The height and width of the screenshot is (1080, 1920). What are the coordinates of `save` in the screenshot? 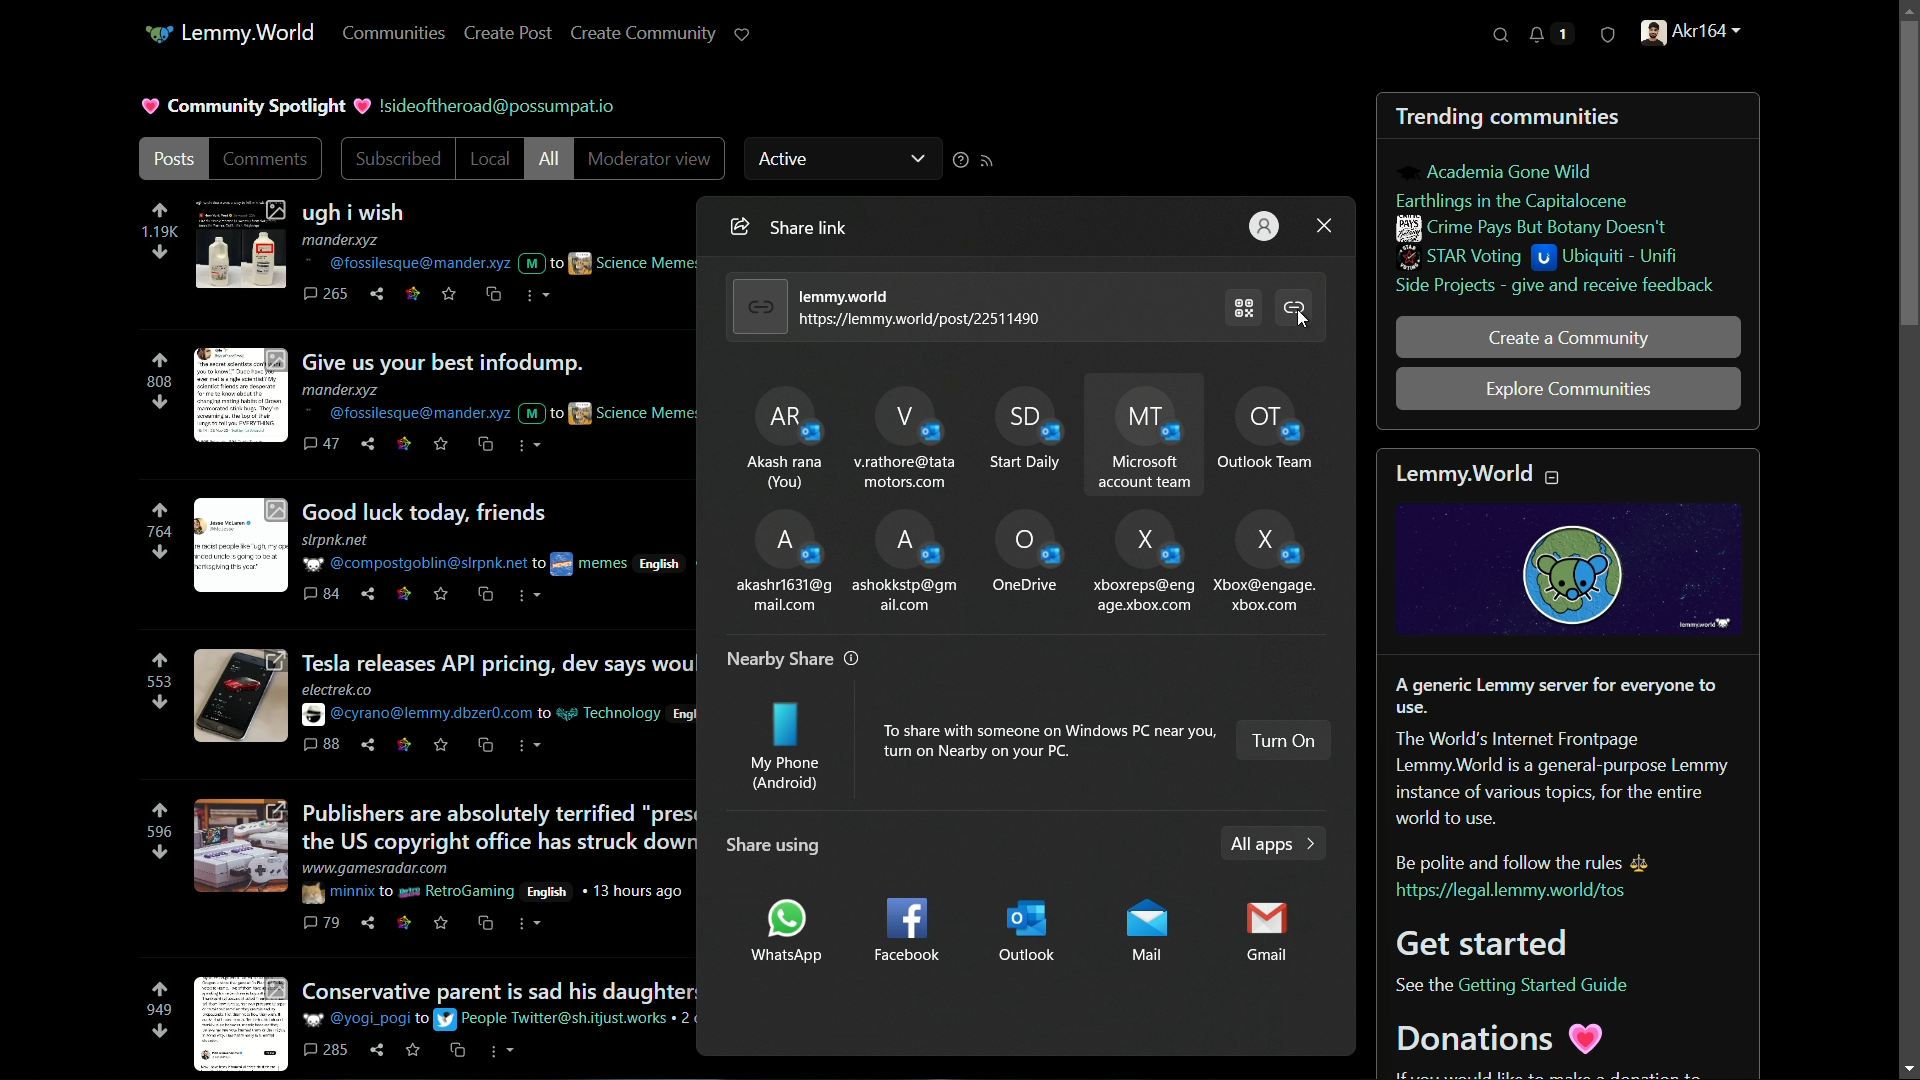 It's located at (441, 593).